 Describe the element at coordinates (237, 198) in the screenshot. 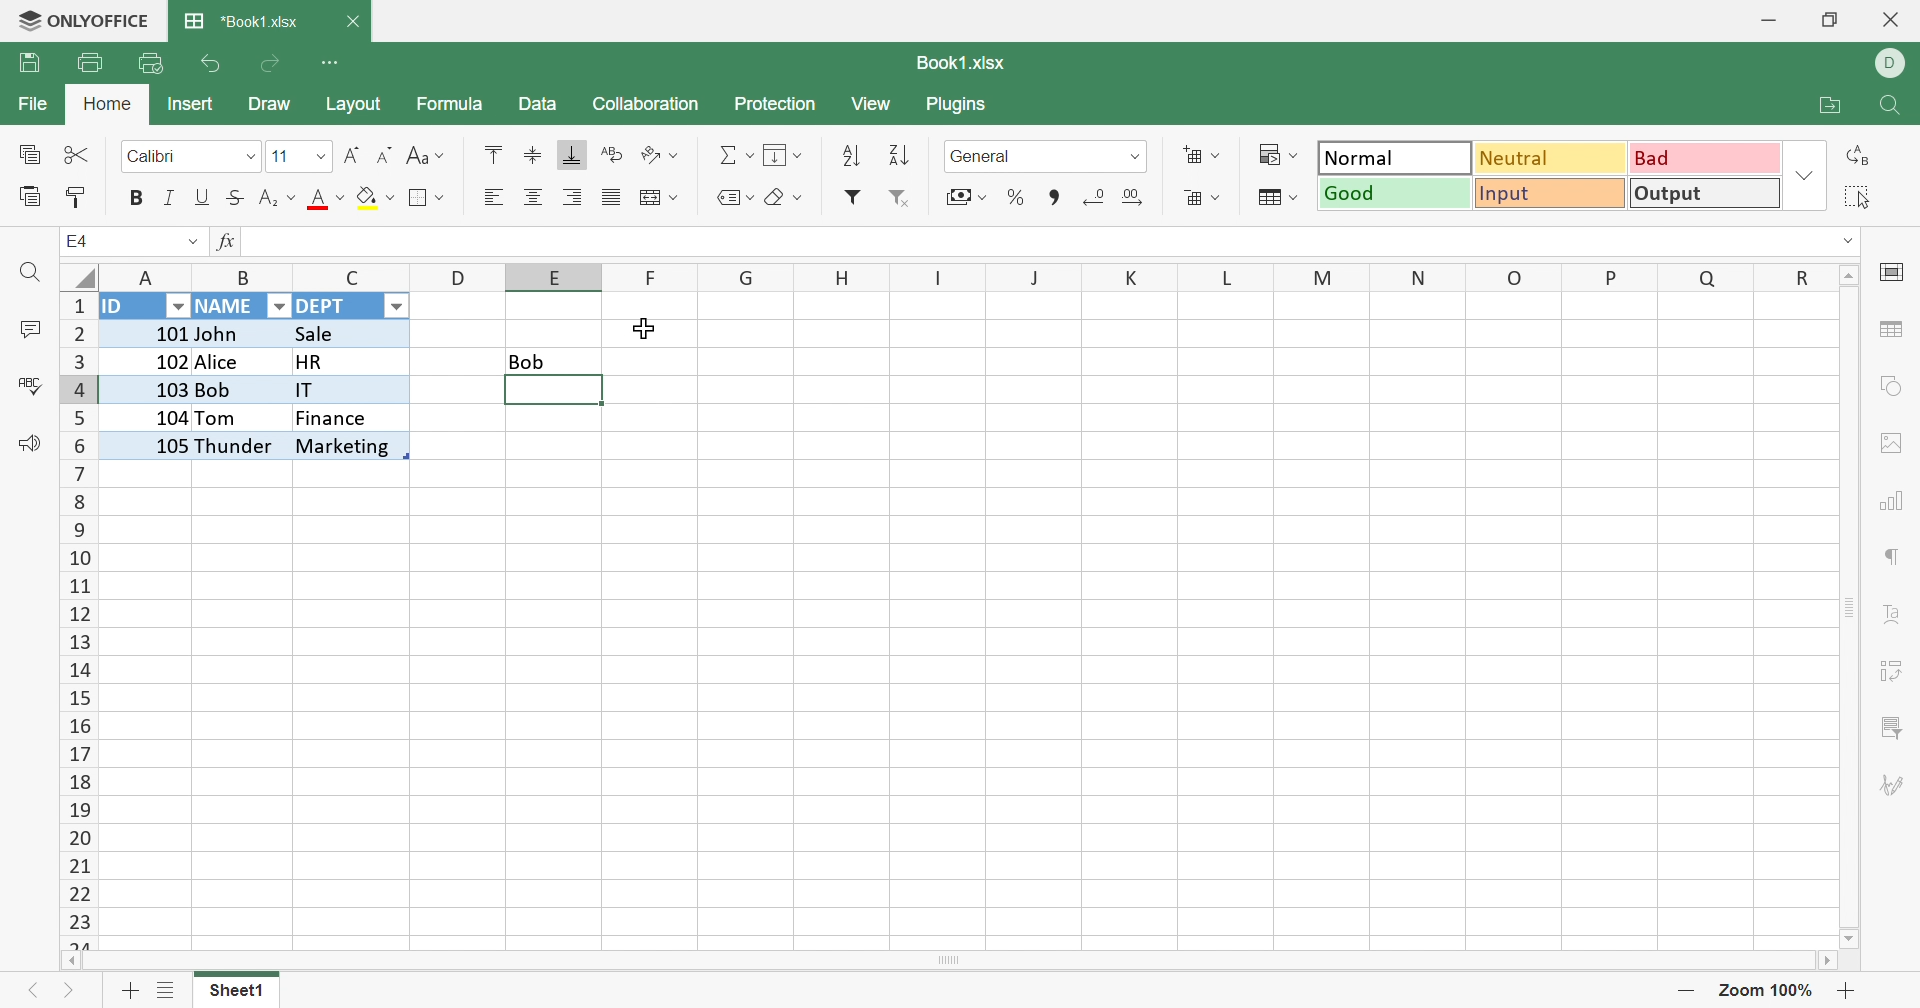

I see `Strikethrough` at that location.